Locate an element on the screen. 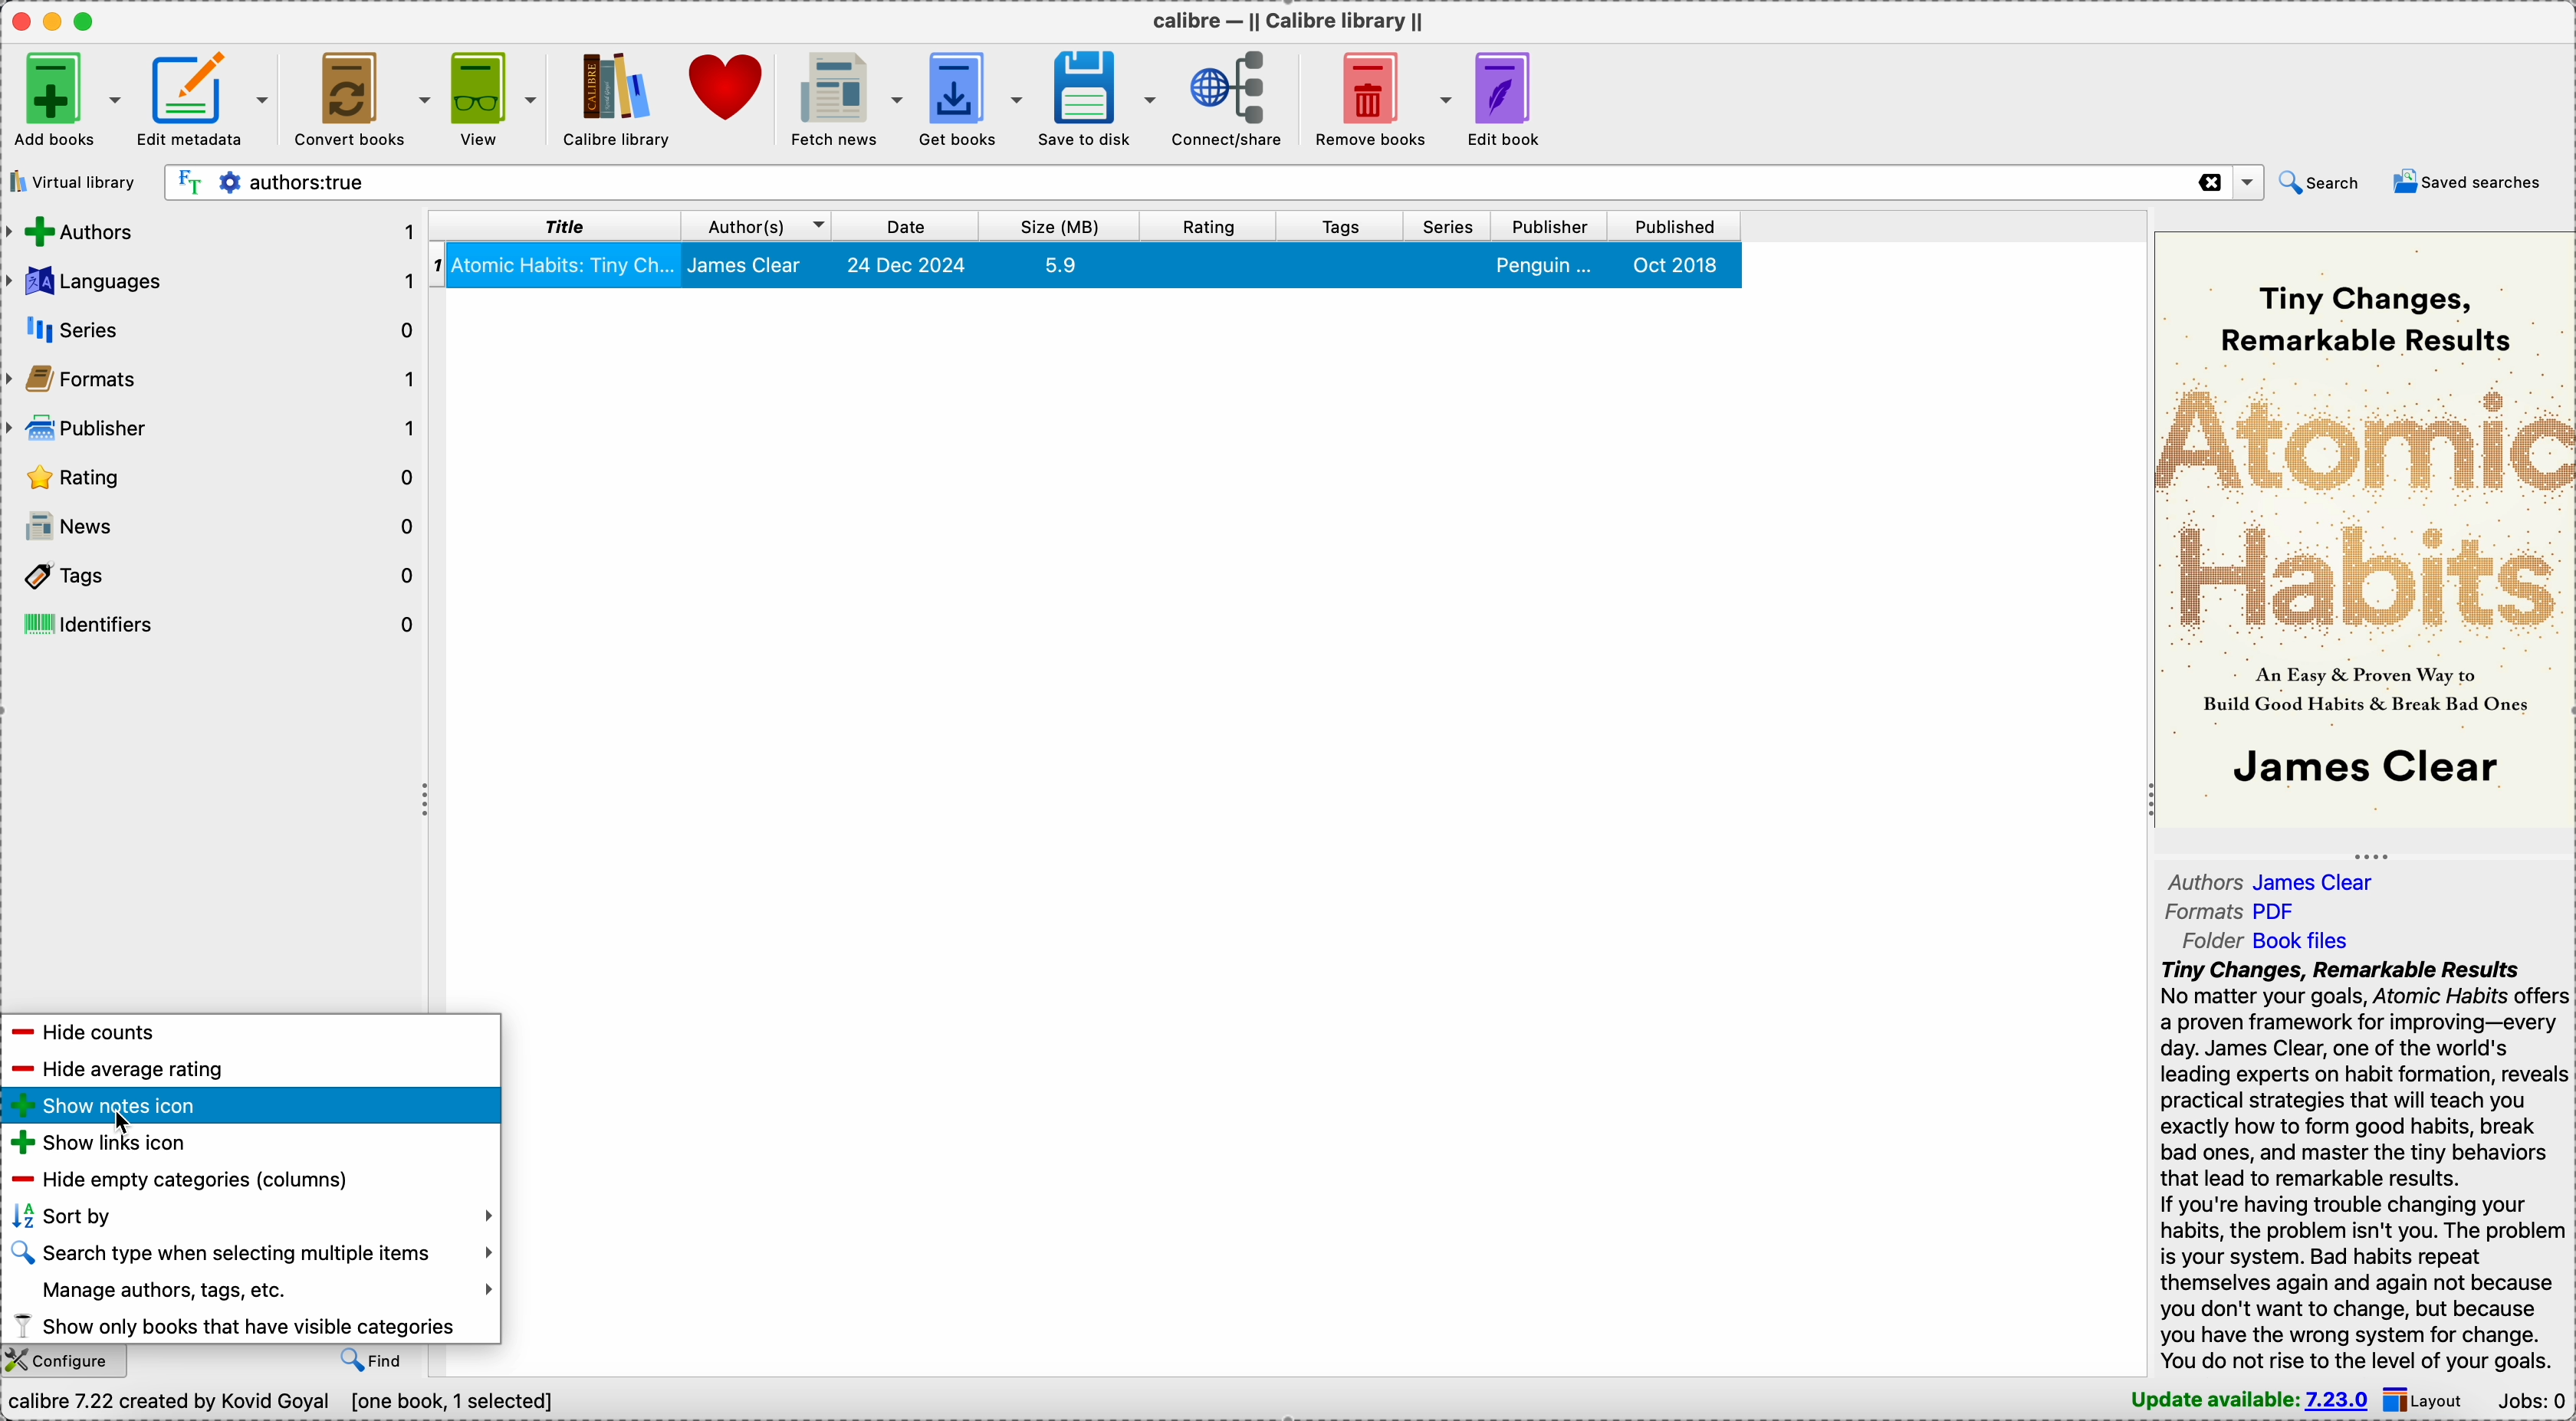 The width and height of the screenshot is (2576, 1421). 24 Dec 2024 is located at coordinates (909, 267).